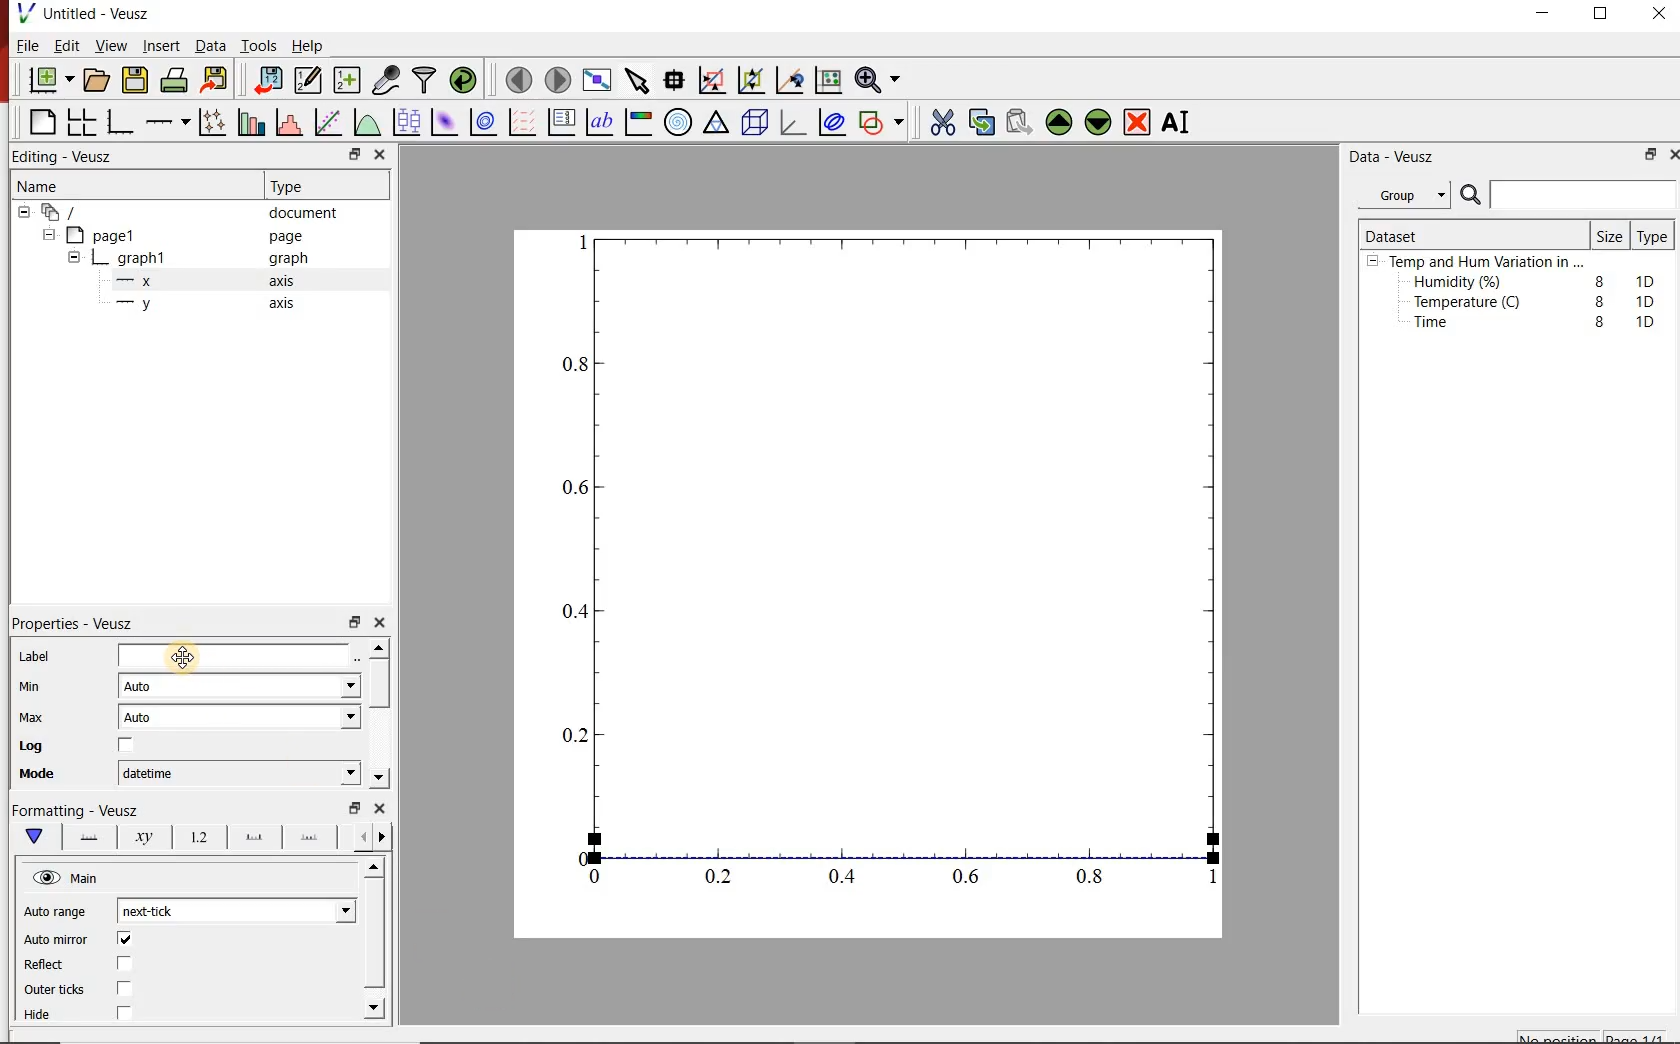  Describe the element at coordinates (1650, 279) in the screenshot. I see `1D` at that location.